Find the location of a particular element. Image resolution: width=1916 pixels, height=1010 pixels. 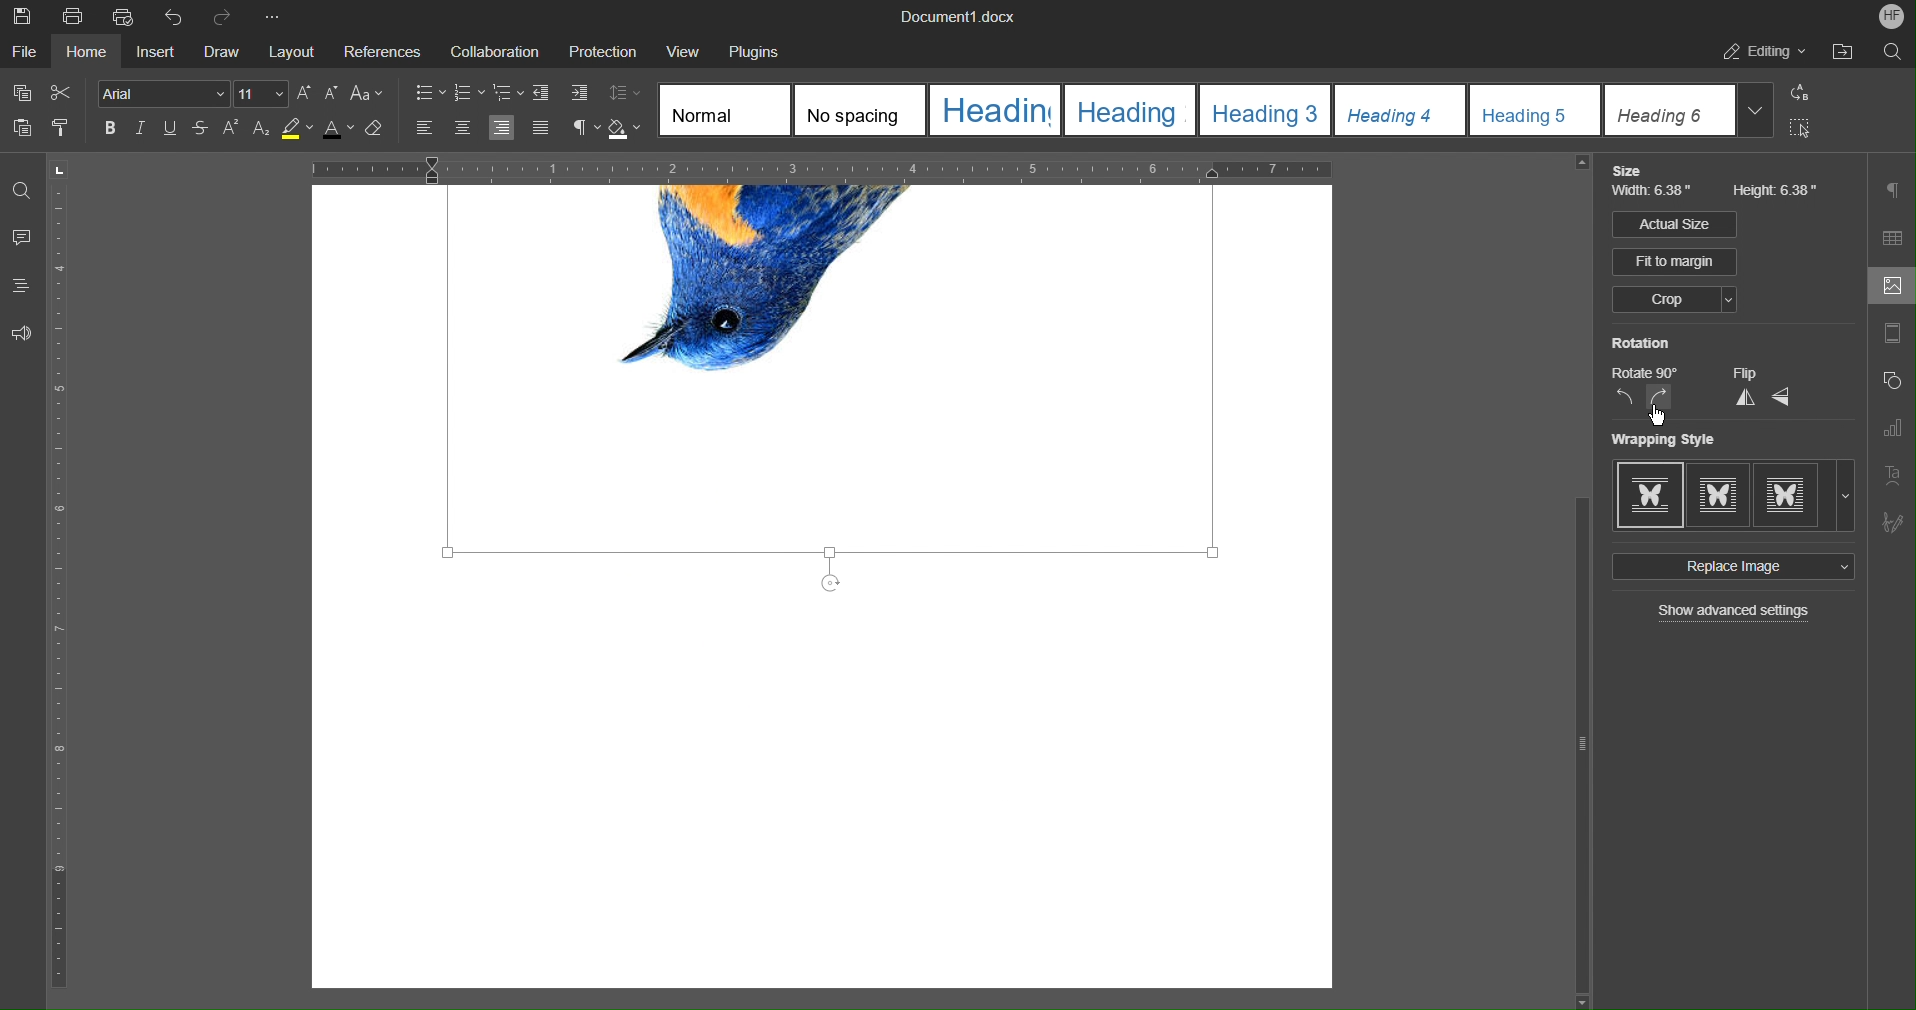

Underline is located at coordinates (171, 129).